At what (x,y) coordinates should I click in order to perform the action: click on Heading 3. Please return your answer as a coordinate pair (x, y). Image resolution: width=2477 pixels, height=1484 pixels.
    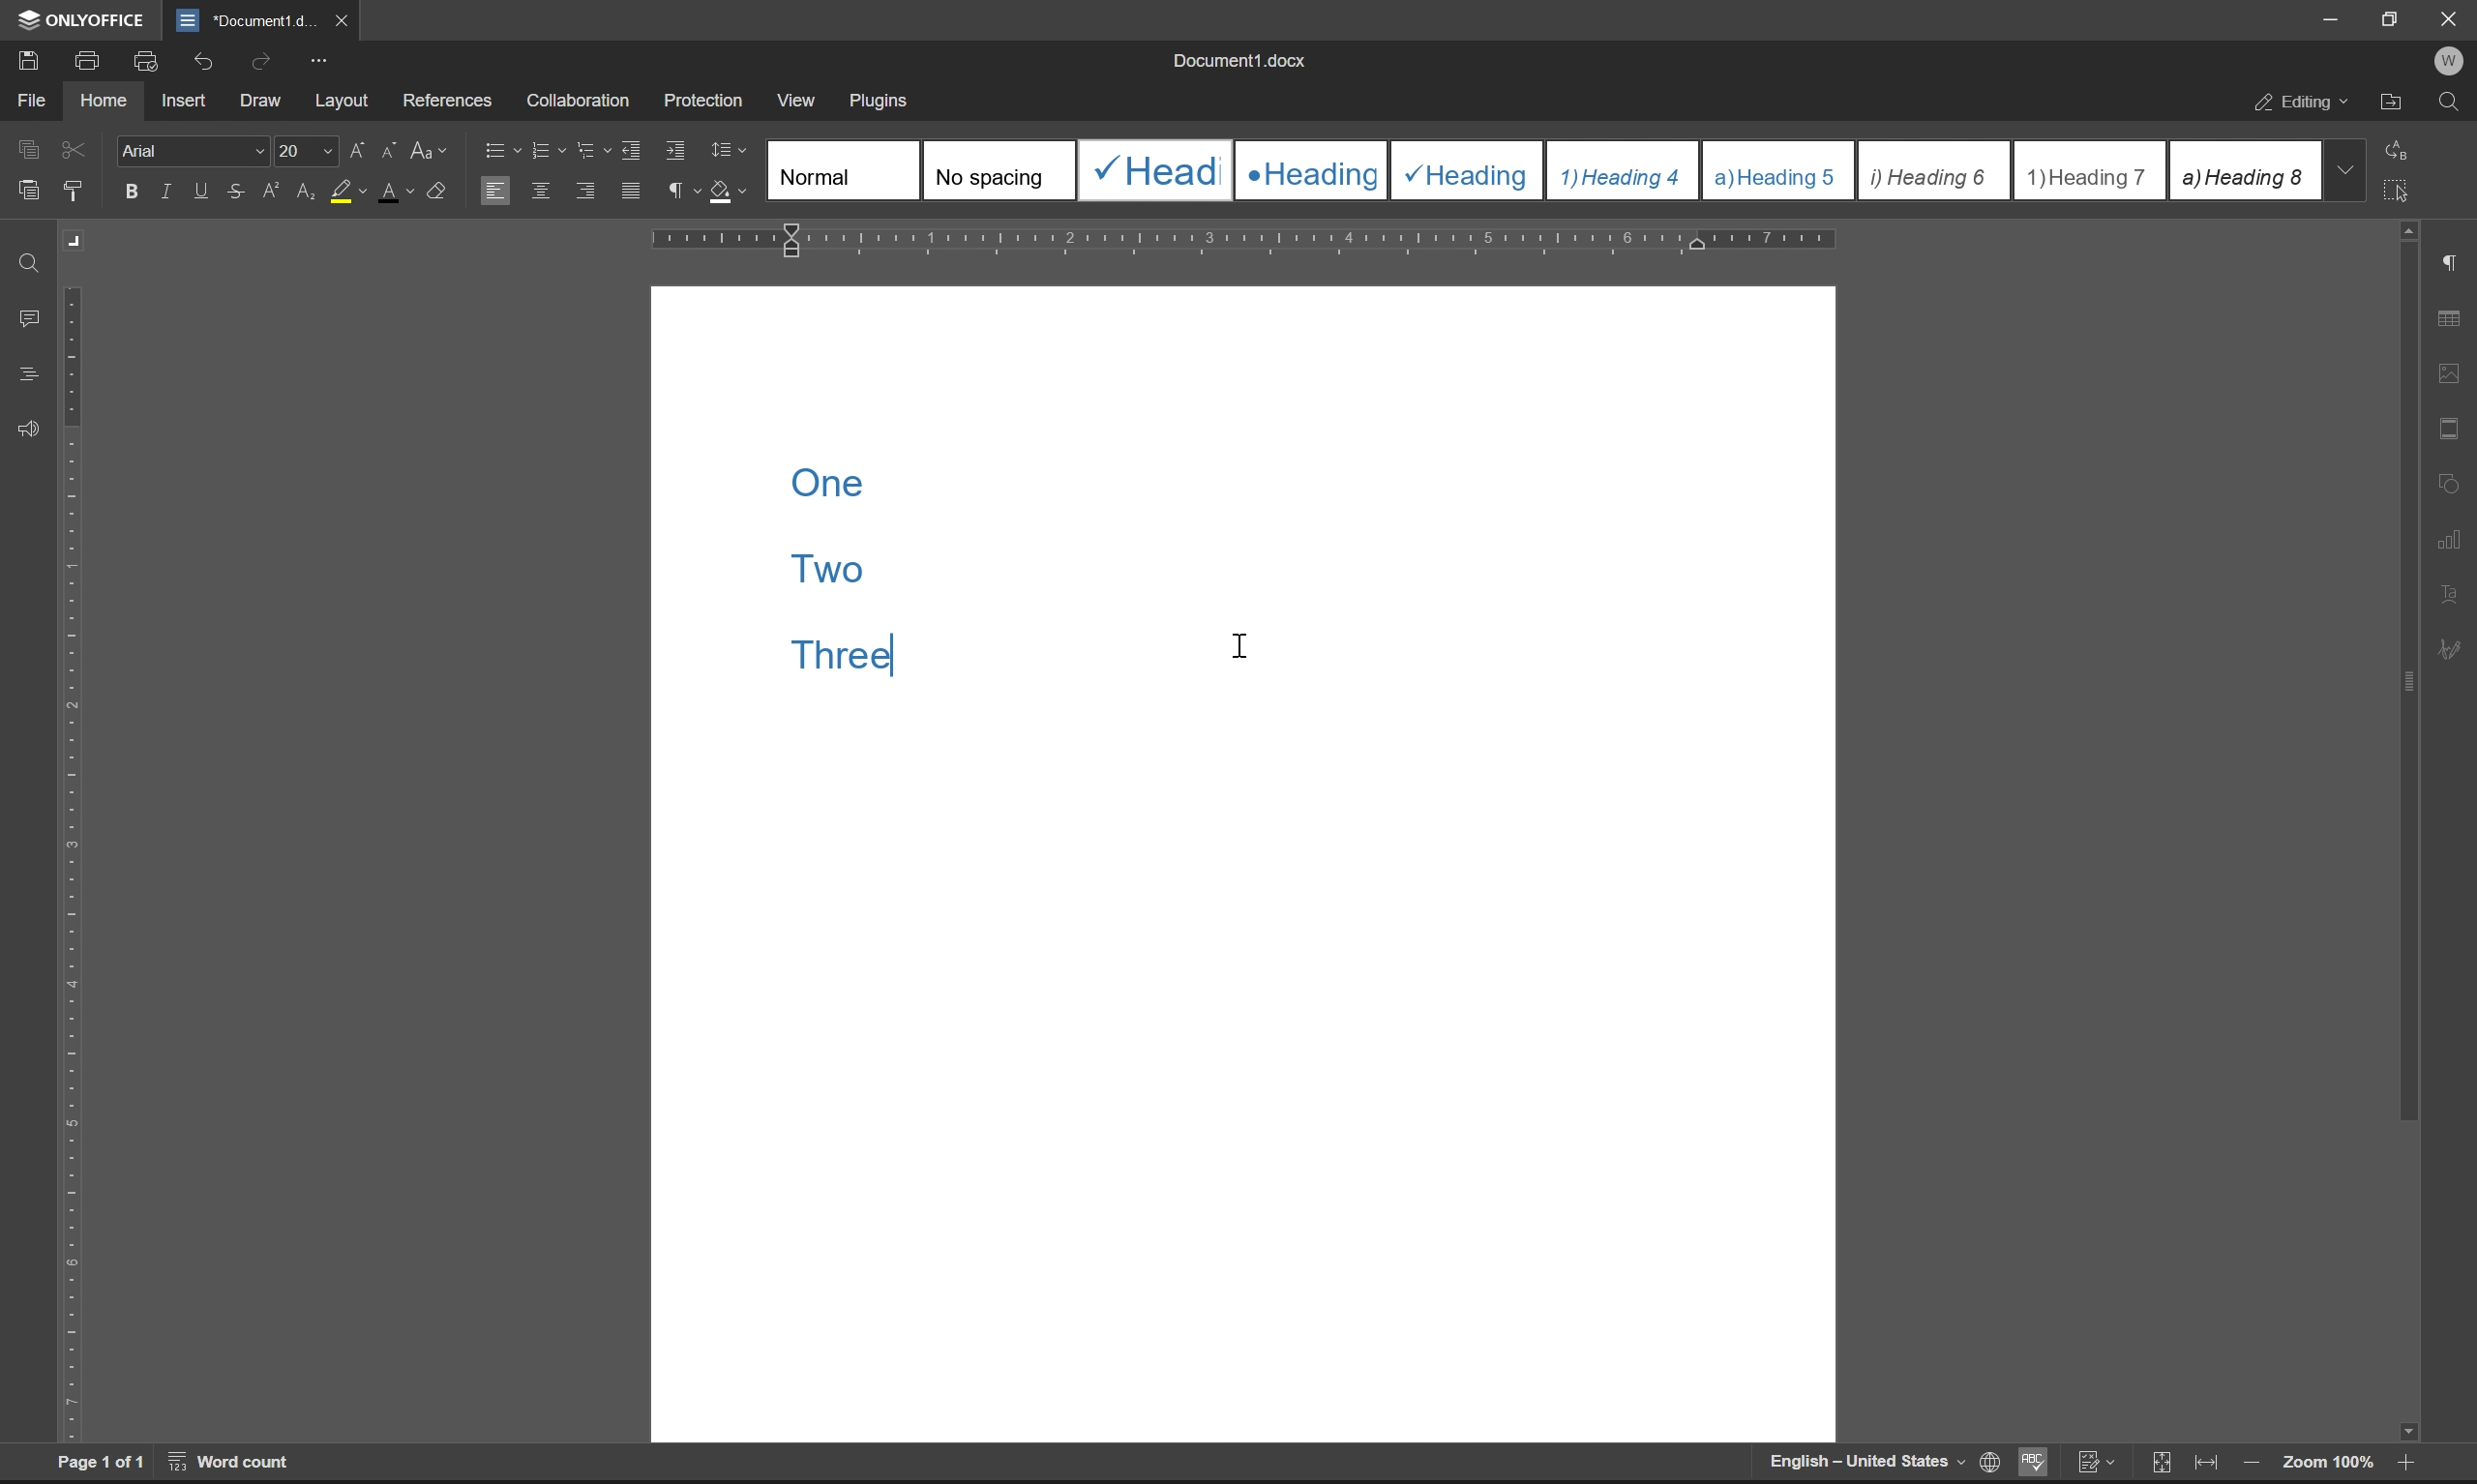
    Looking at the image, I should click on (1468, 171).